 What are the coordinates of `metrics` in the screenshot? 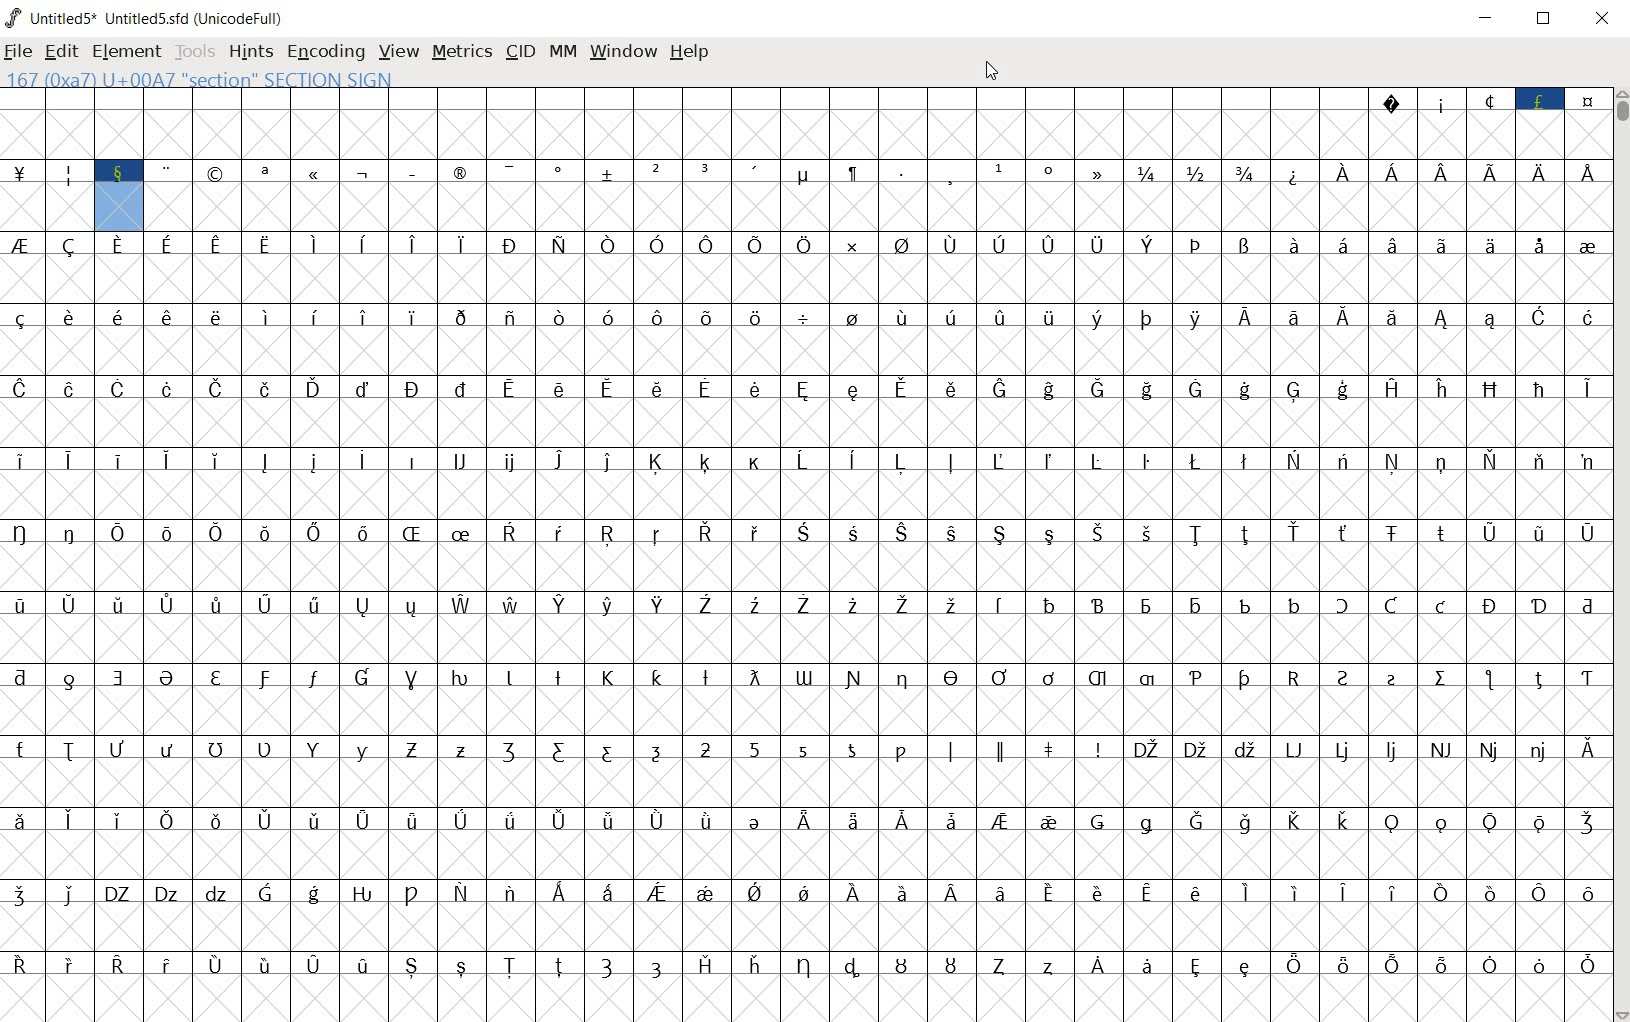 It's located at (461, 53).